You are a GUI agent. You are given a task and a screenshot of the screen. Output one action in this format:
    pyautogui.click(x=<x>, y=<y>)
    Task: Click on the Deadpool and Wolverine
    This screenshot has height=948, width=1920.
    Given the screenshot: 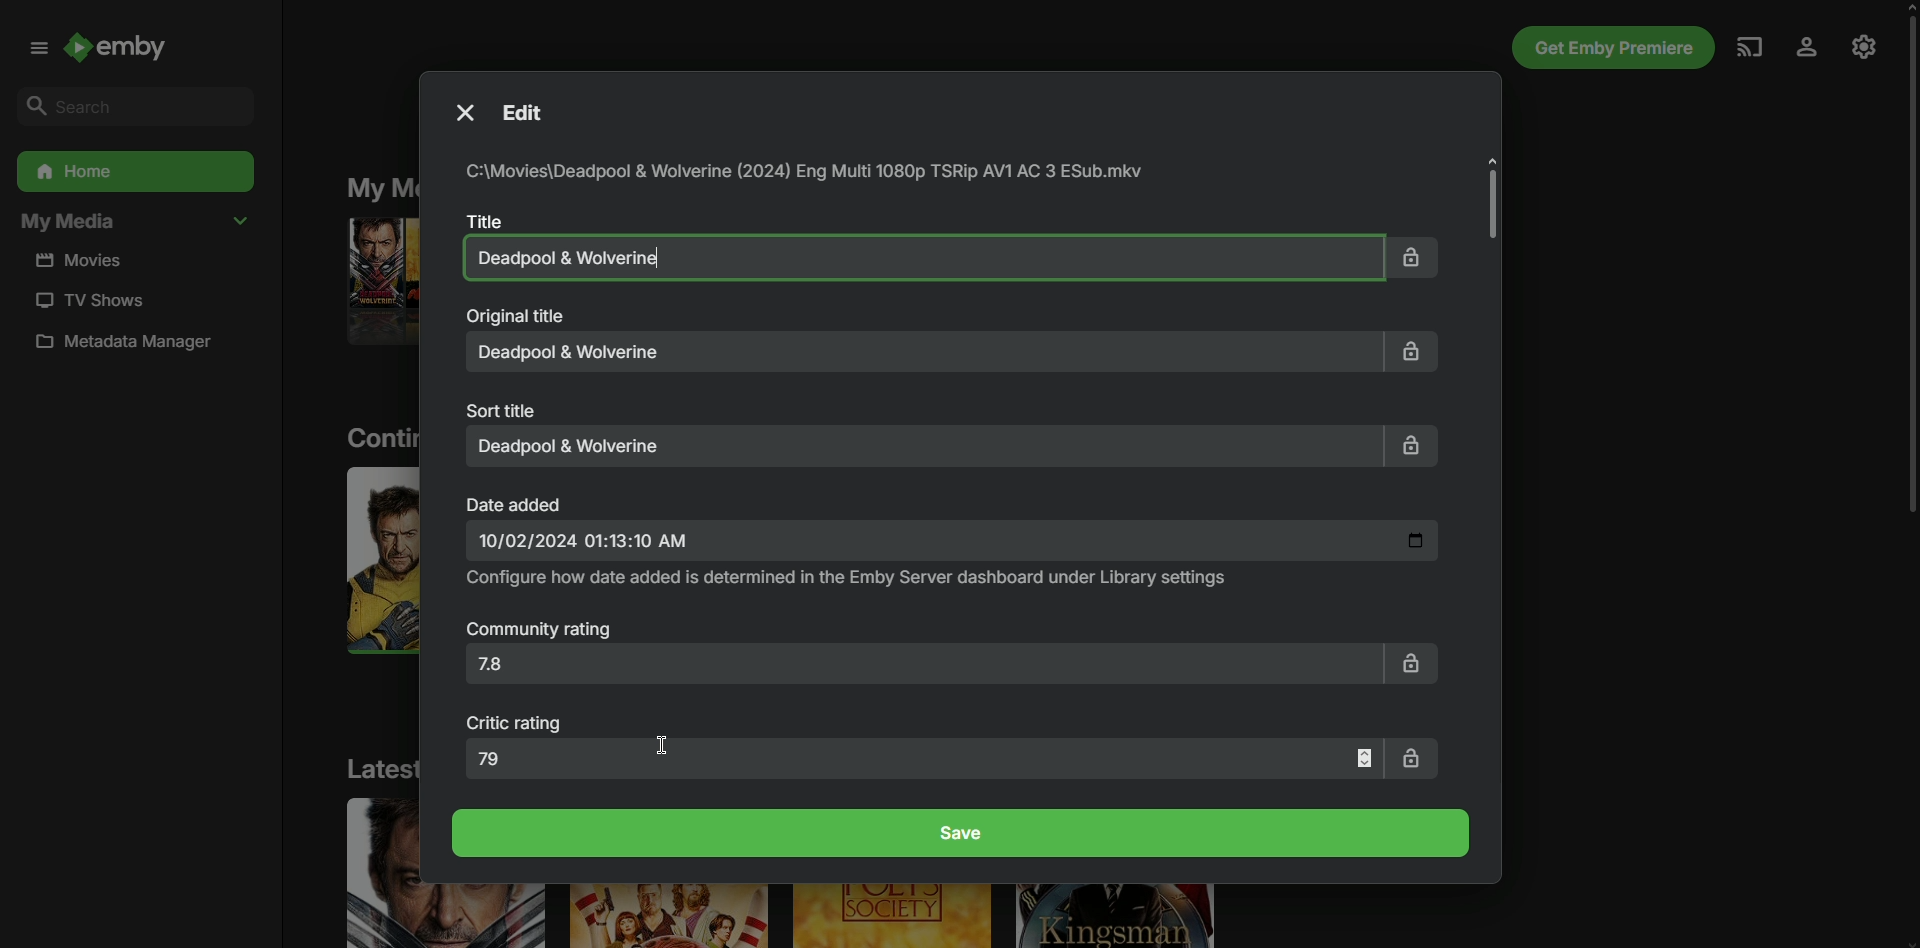 What is the action you would take?
    pyautogui.click(x=915, y=257)
    